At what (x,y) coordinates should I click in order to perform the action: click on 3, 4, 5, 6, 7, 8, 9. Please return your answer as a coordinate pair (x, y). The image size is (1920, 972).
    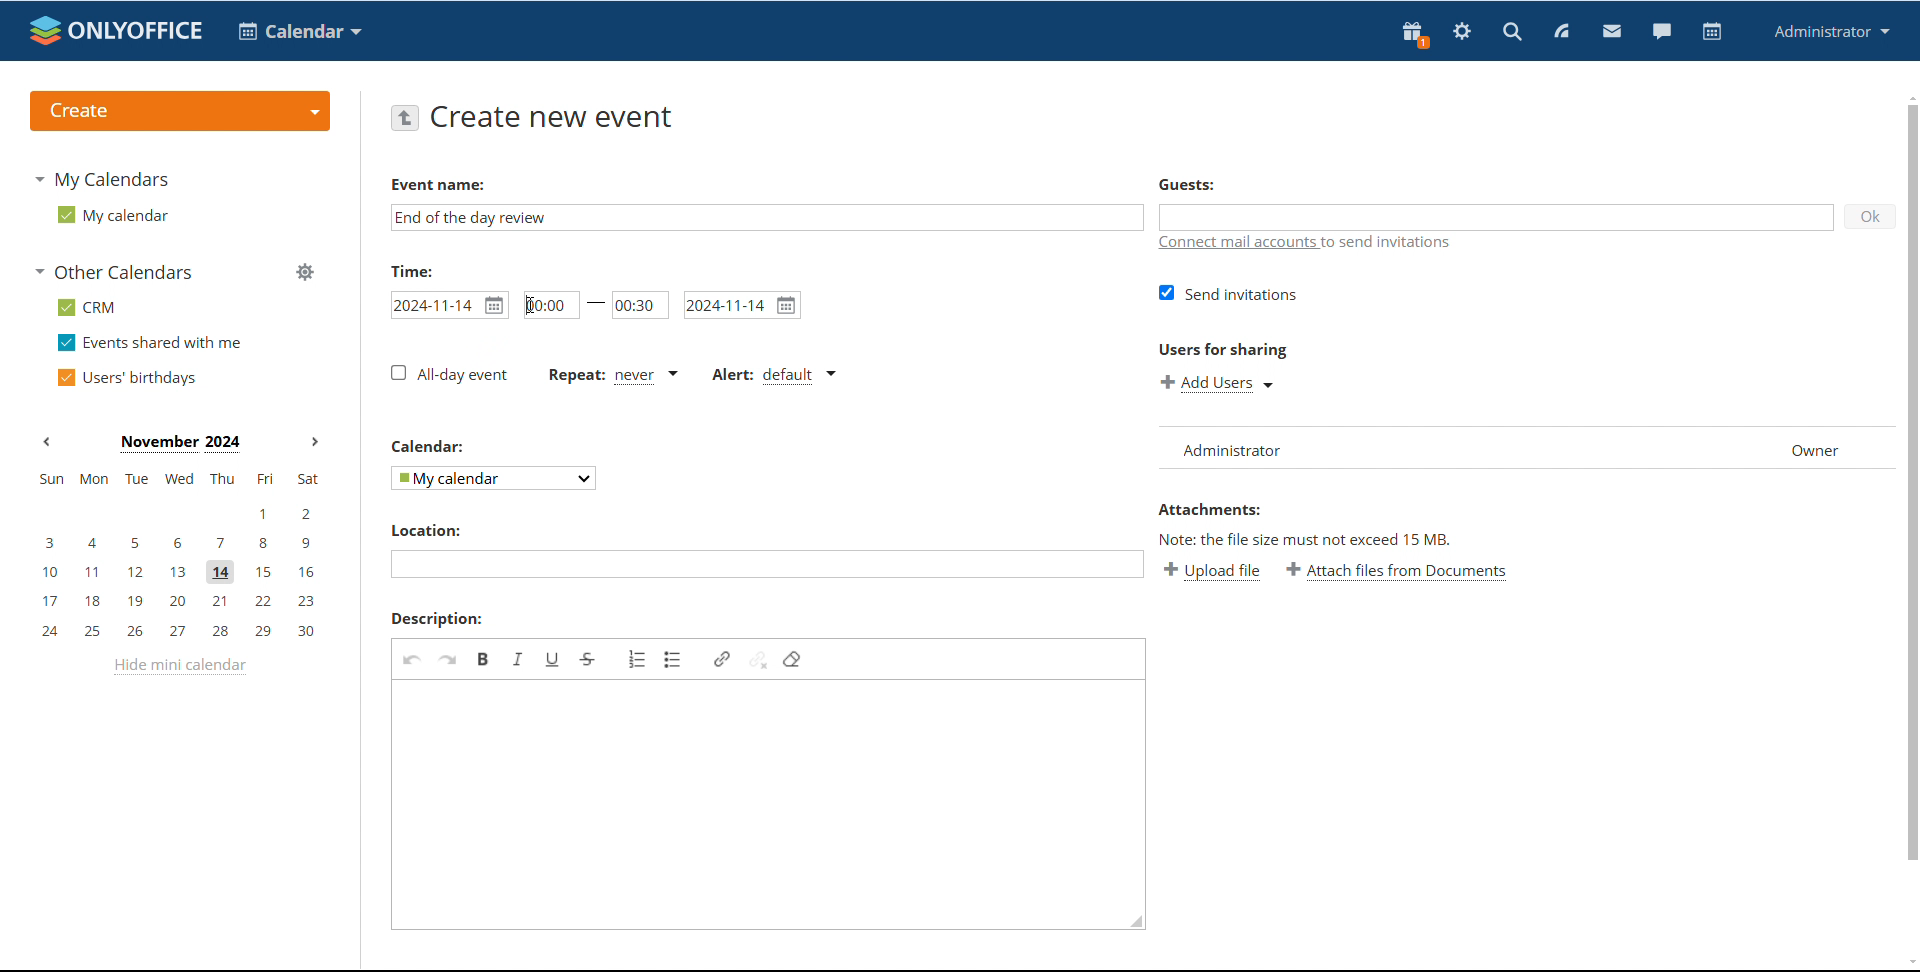
    Looking at the image, I should click on (179, 541).